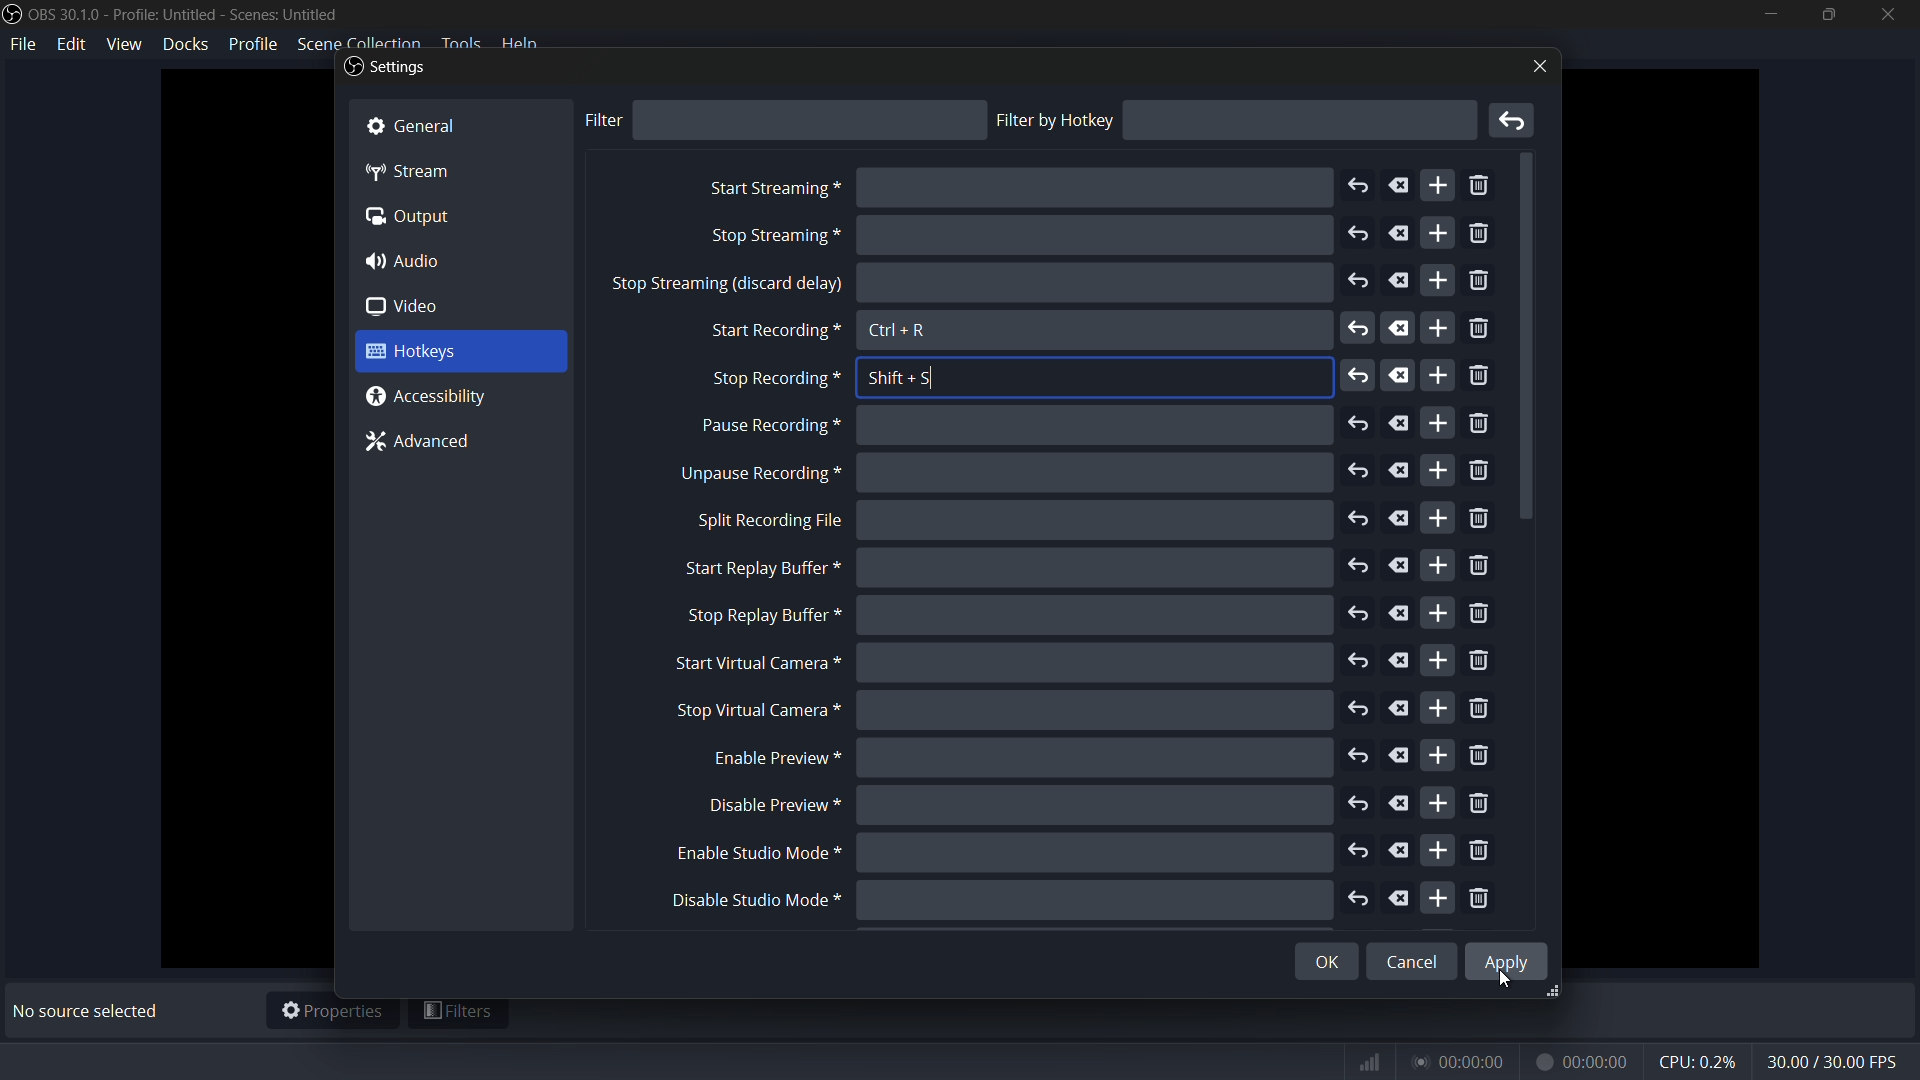 This screenshot has height=1080, width=1920. Describe the element at coordinates (753, 855) in the screenshot. I see `enable studio mode` at that location.